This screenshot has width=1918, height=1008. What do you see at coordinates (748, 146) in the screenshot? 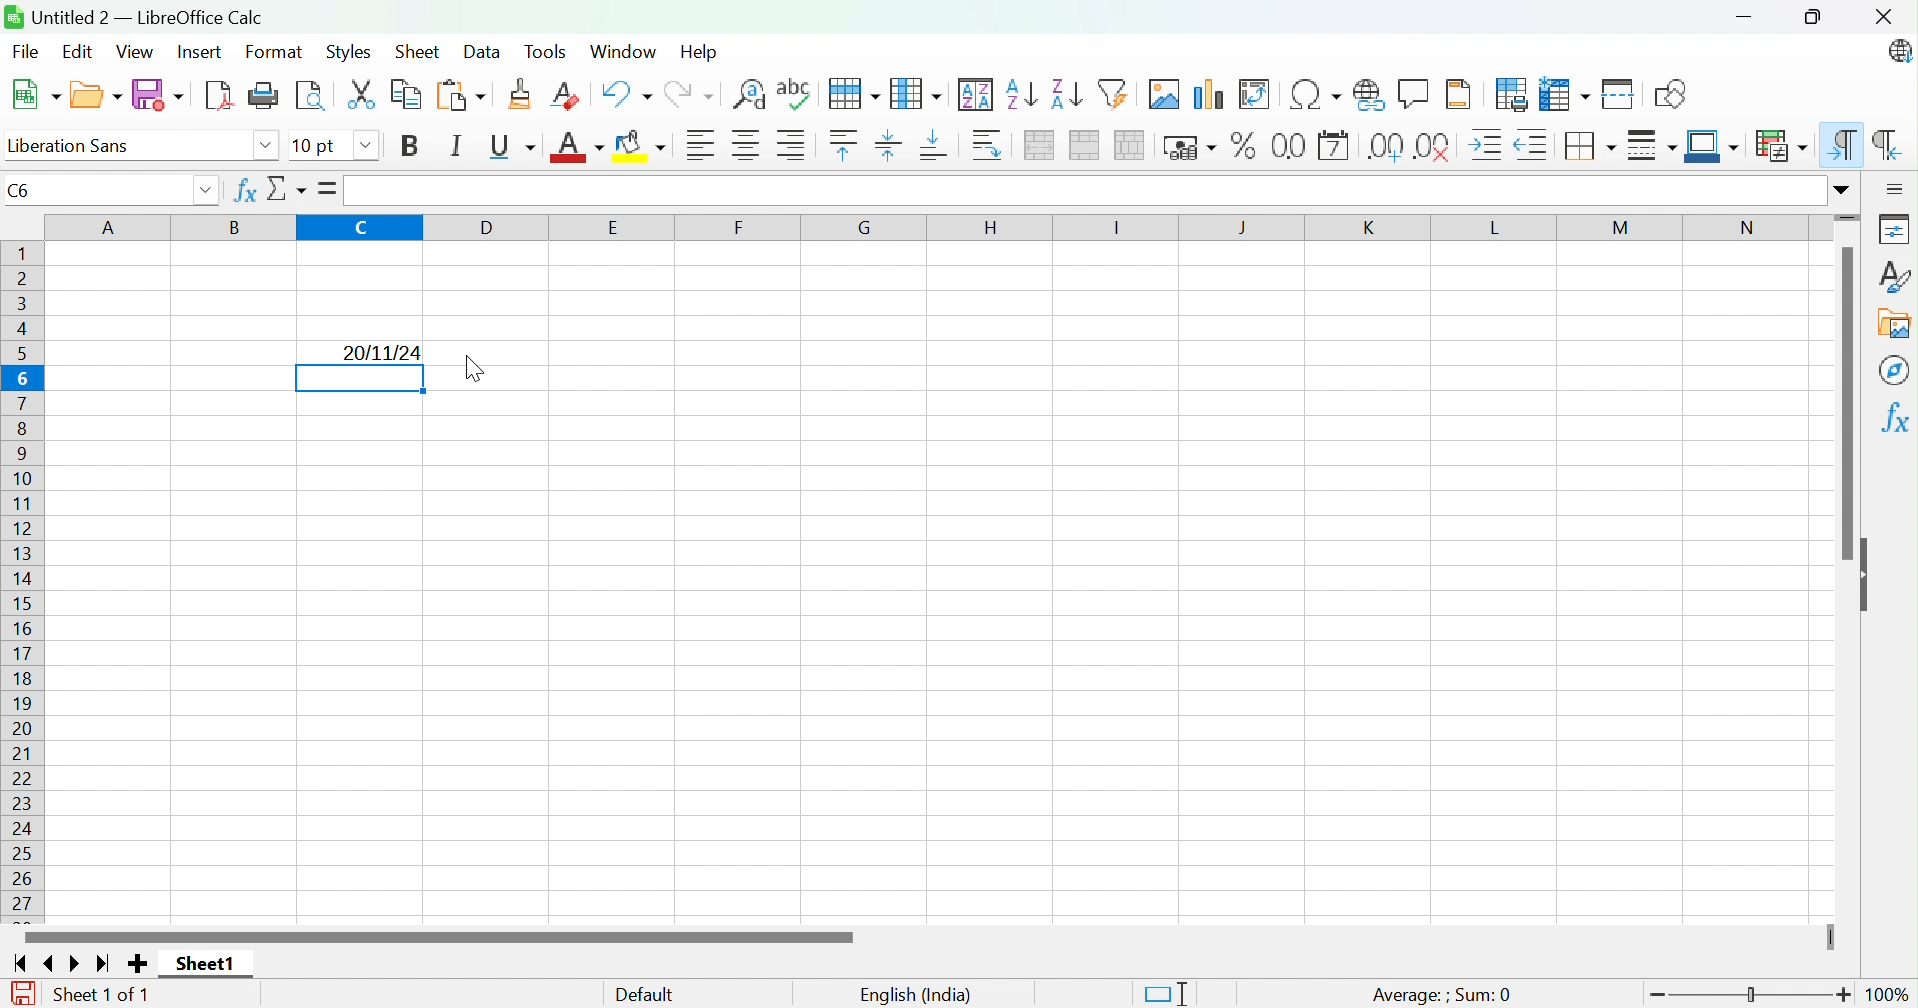
I see `Align center` at bounding box center [748, 146].